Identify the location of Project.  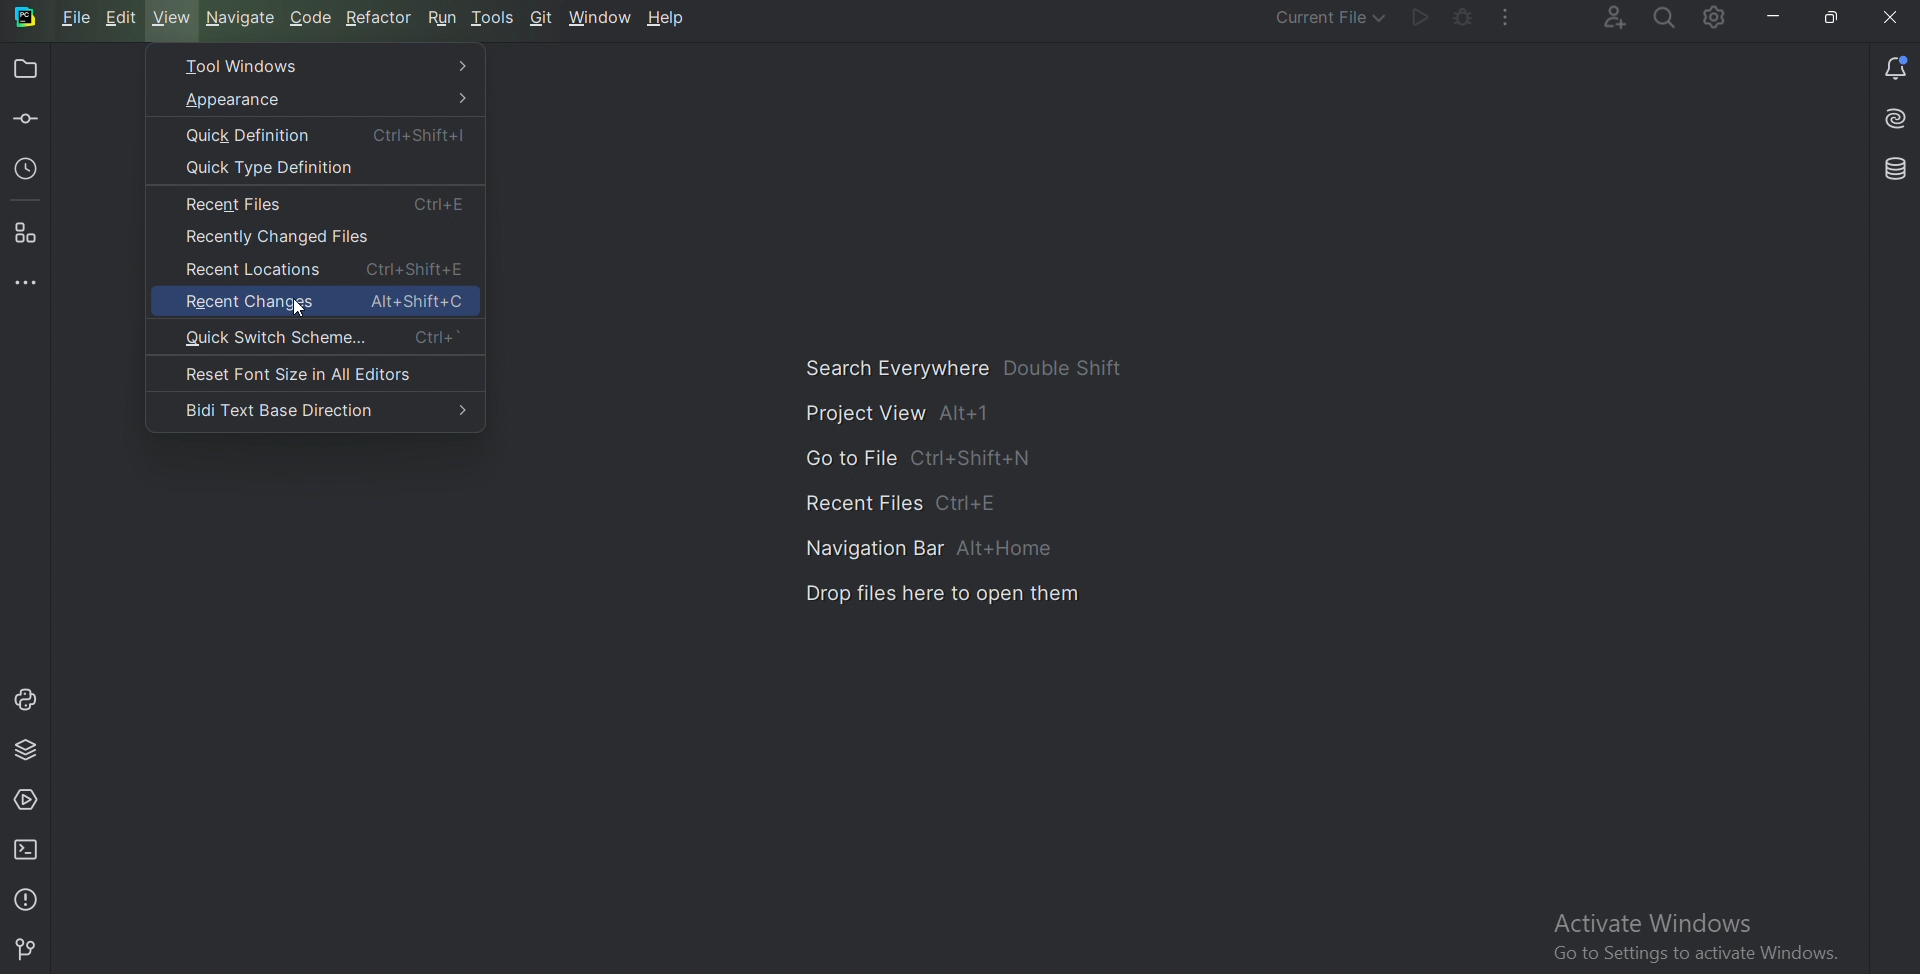
(27, 69).